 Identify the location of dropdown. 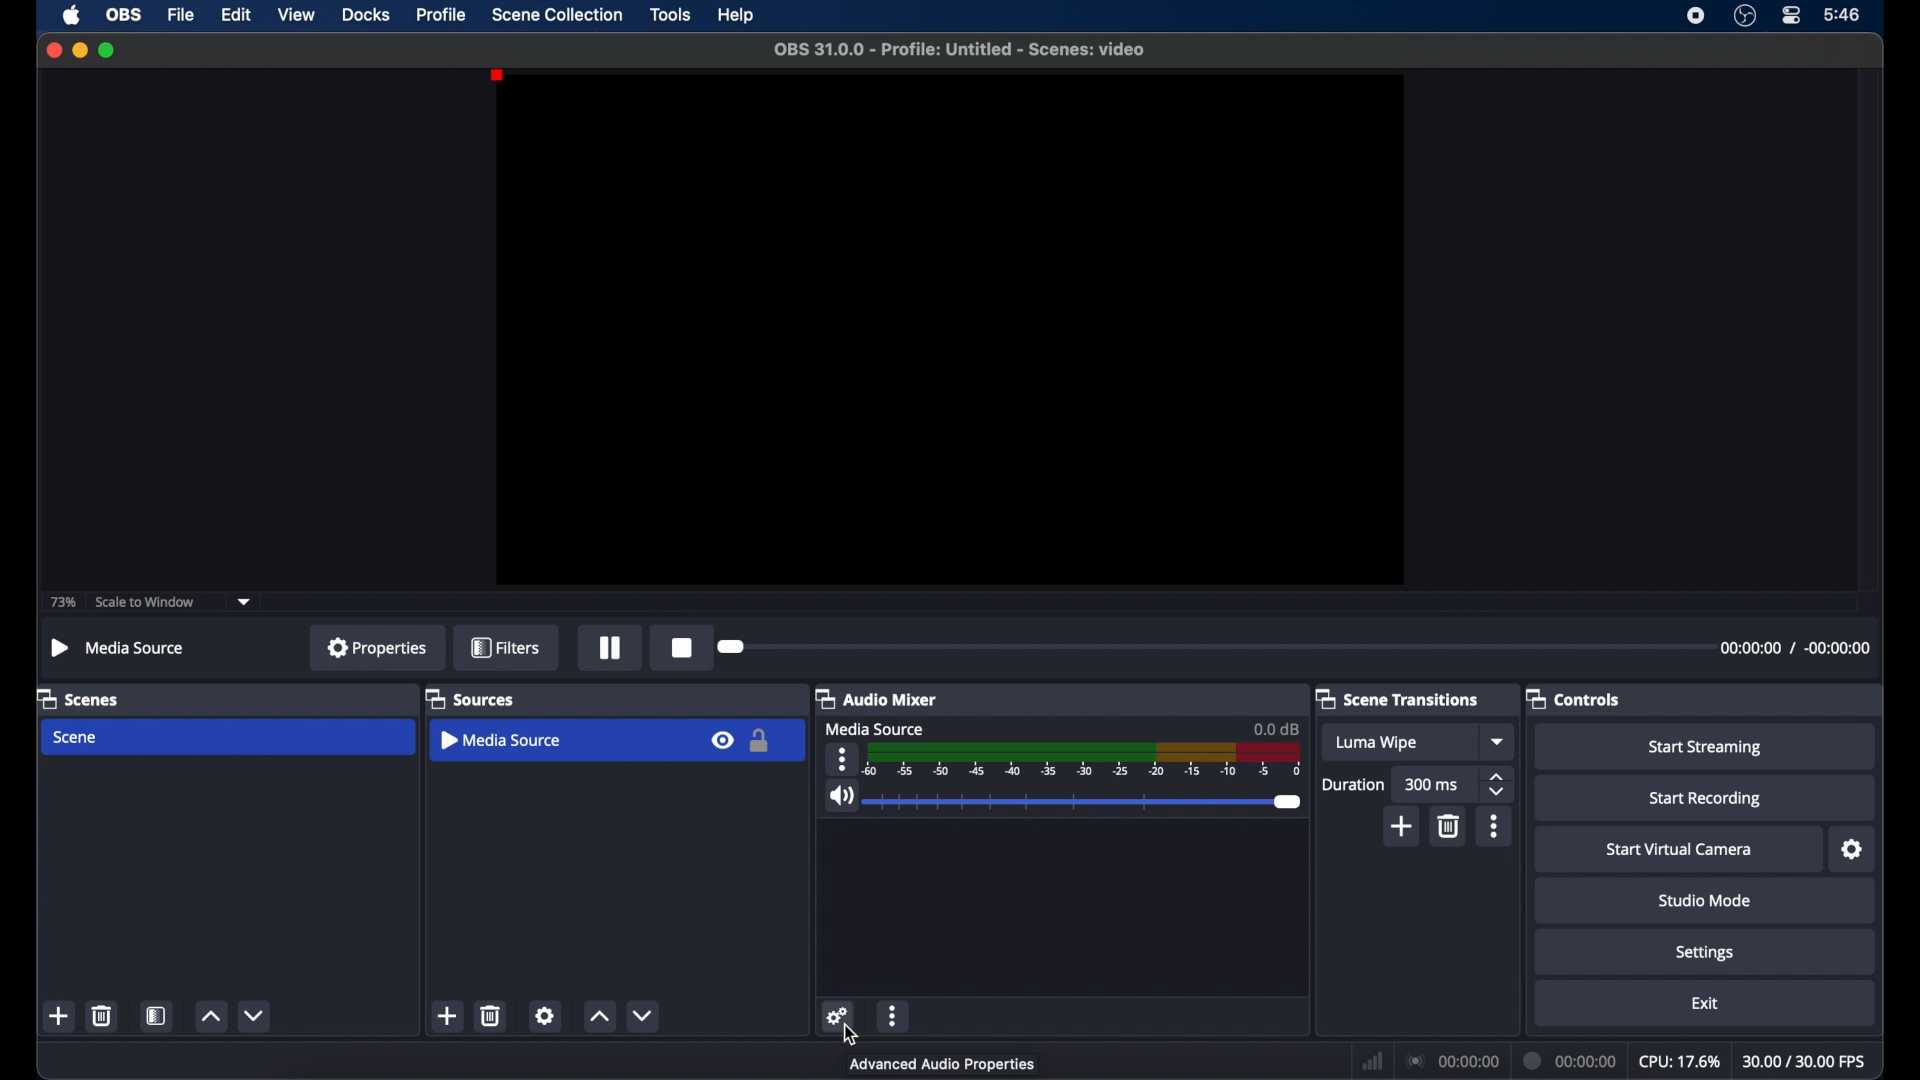
(244, 602).